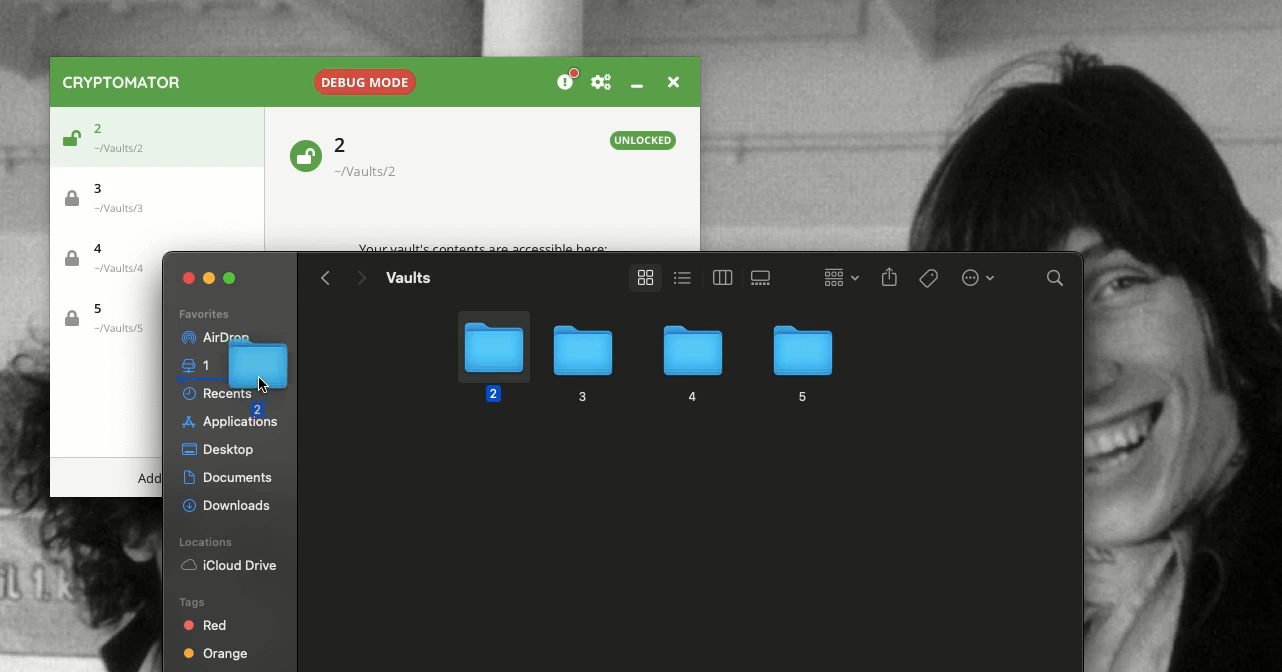 The width and height of the screenshot is (1282, 672). I want to click on Your vault's contents are accessible here, so click(483, 248).